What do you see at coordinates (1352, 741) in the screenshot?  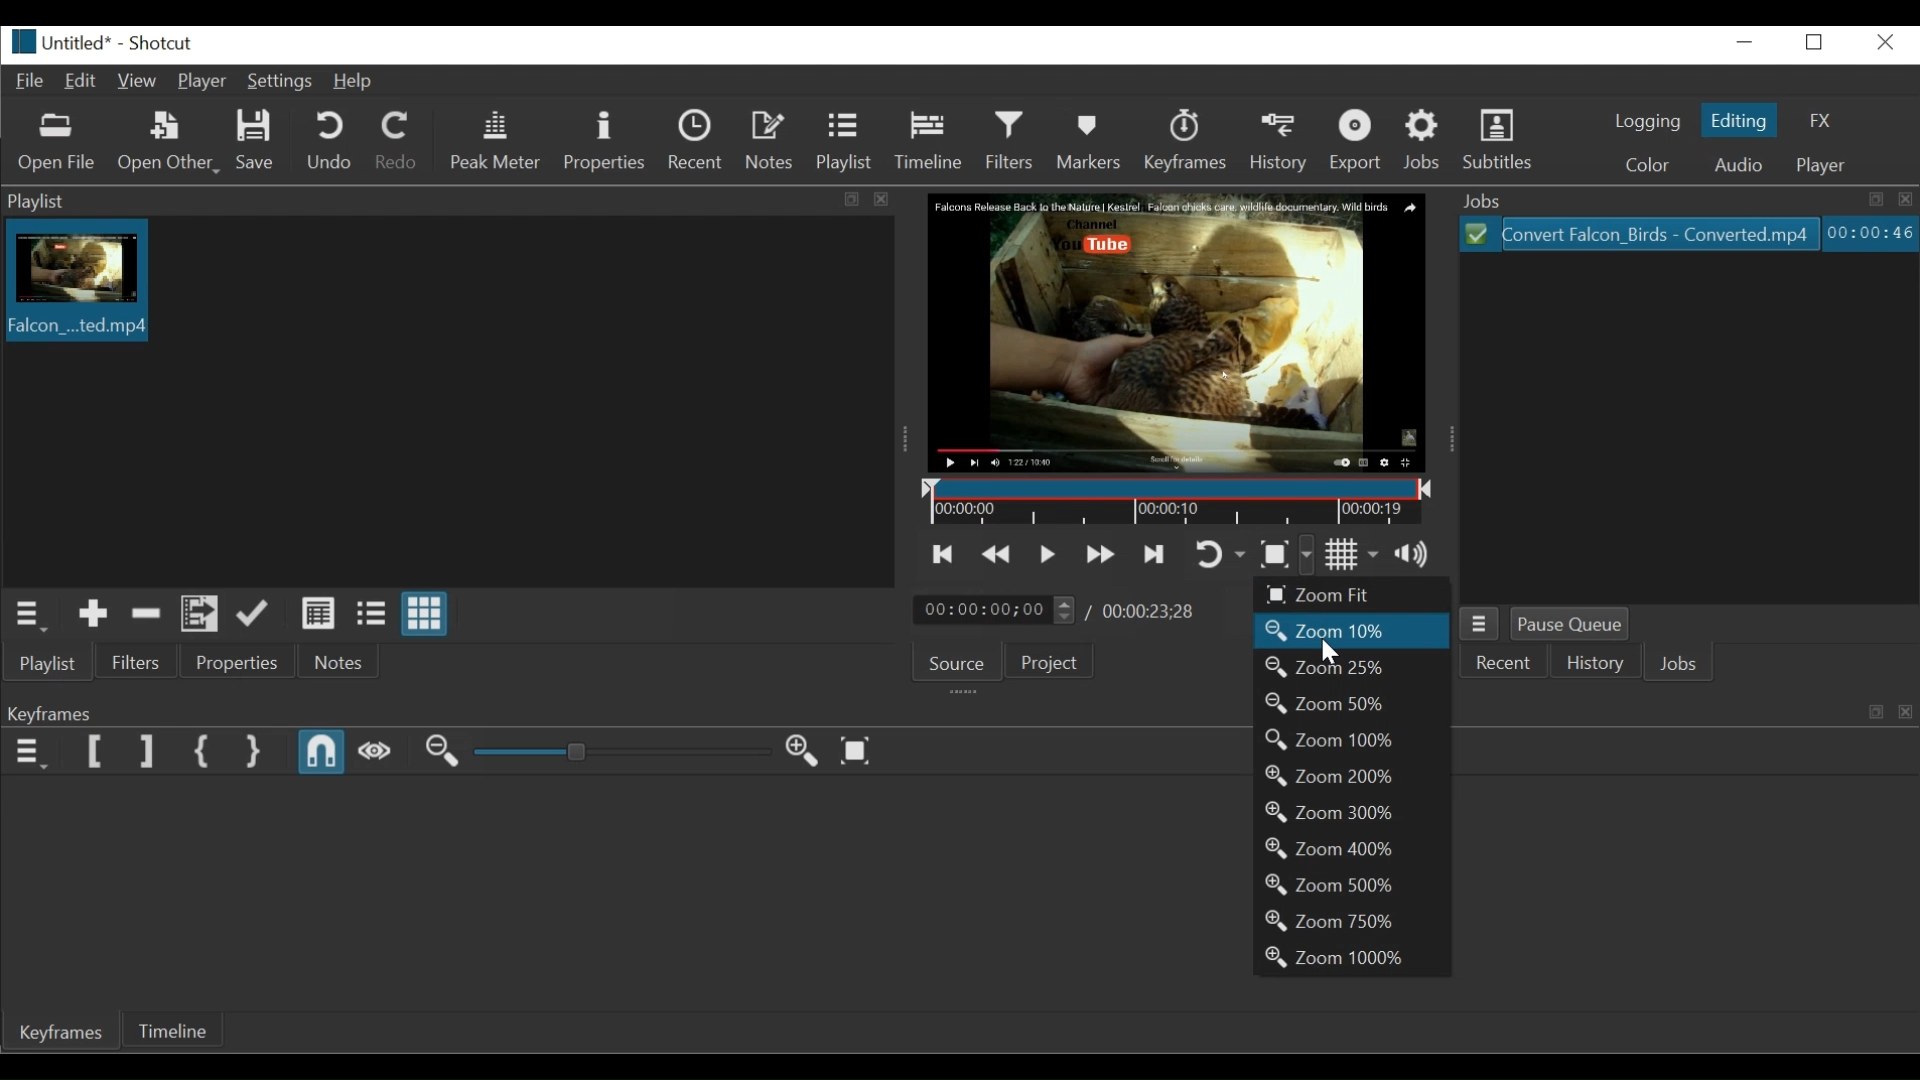 I see `Zoom 100%` at bounding box center [1352, 741].